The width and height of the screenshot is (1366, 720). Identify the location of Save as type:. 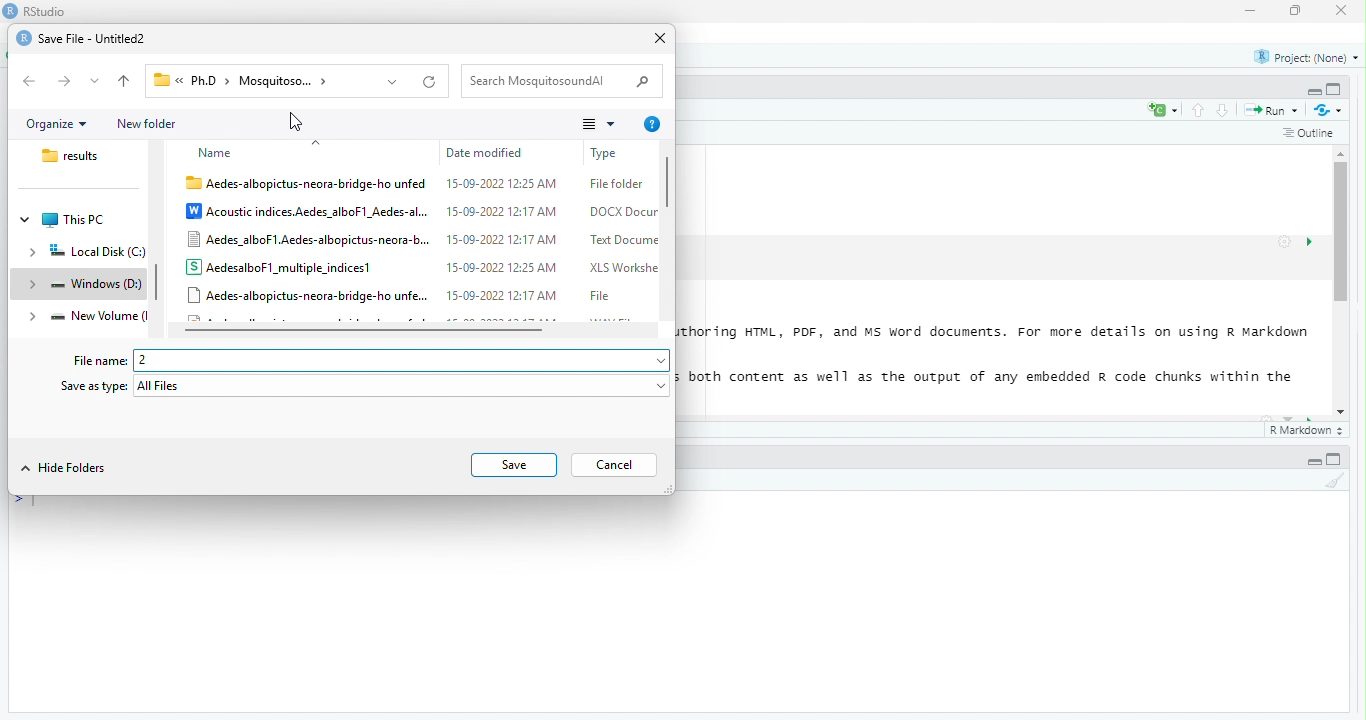
(94, 386).